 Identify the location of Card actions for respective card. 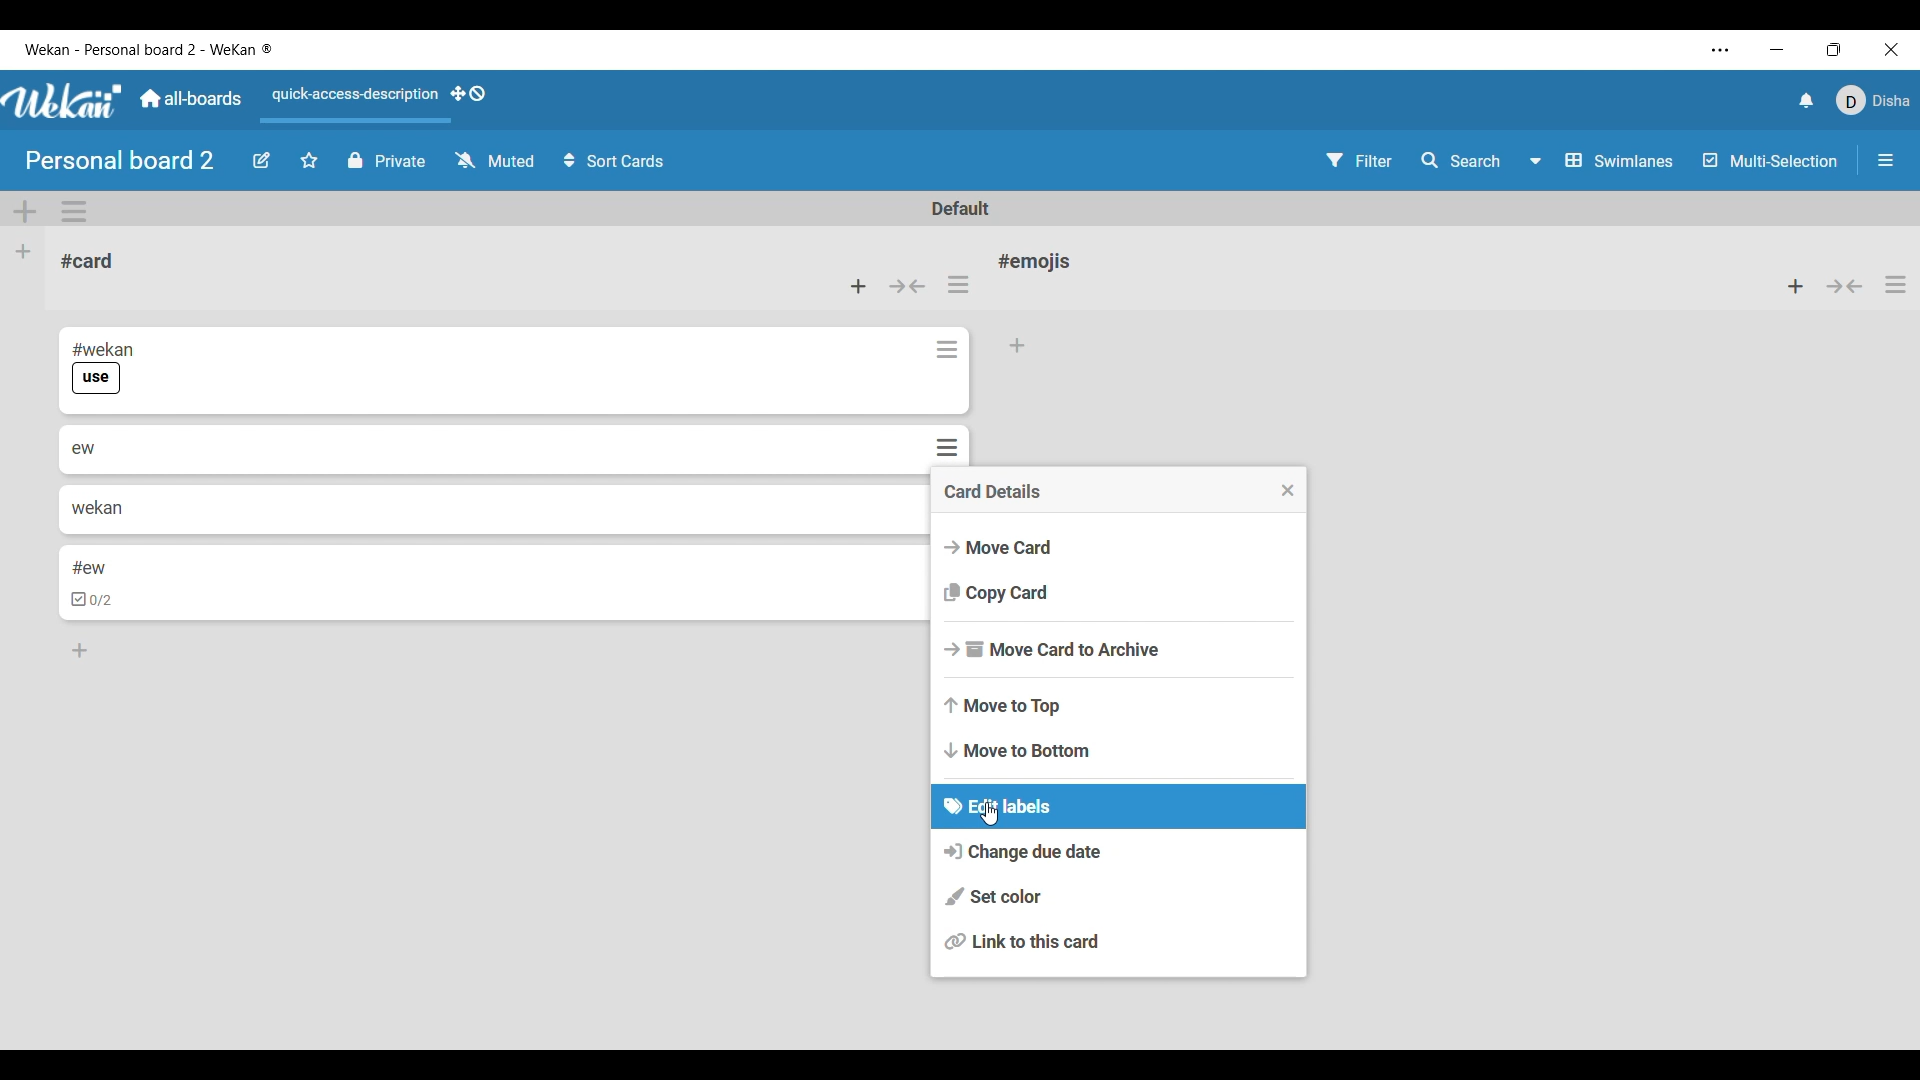
(950, 349).